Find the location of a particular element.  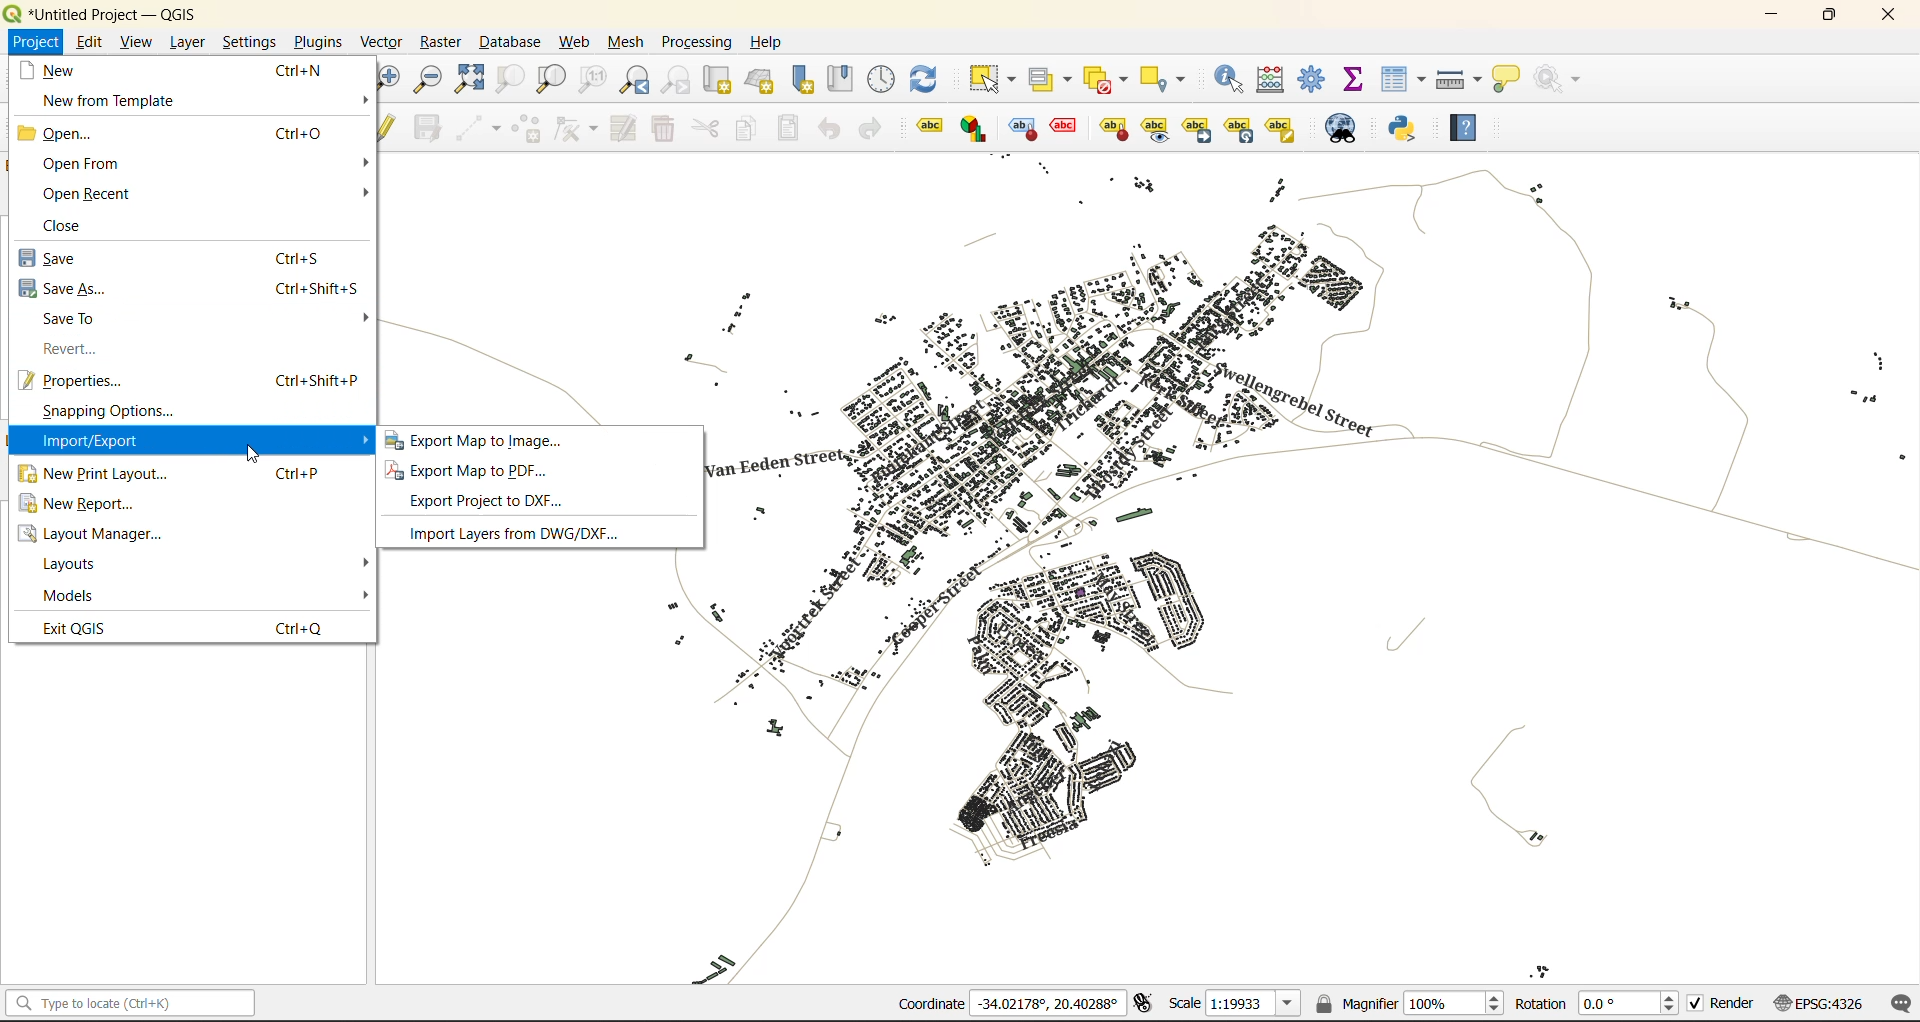

raster is located at coordinates (439, 40).